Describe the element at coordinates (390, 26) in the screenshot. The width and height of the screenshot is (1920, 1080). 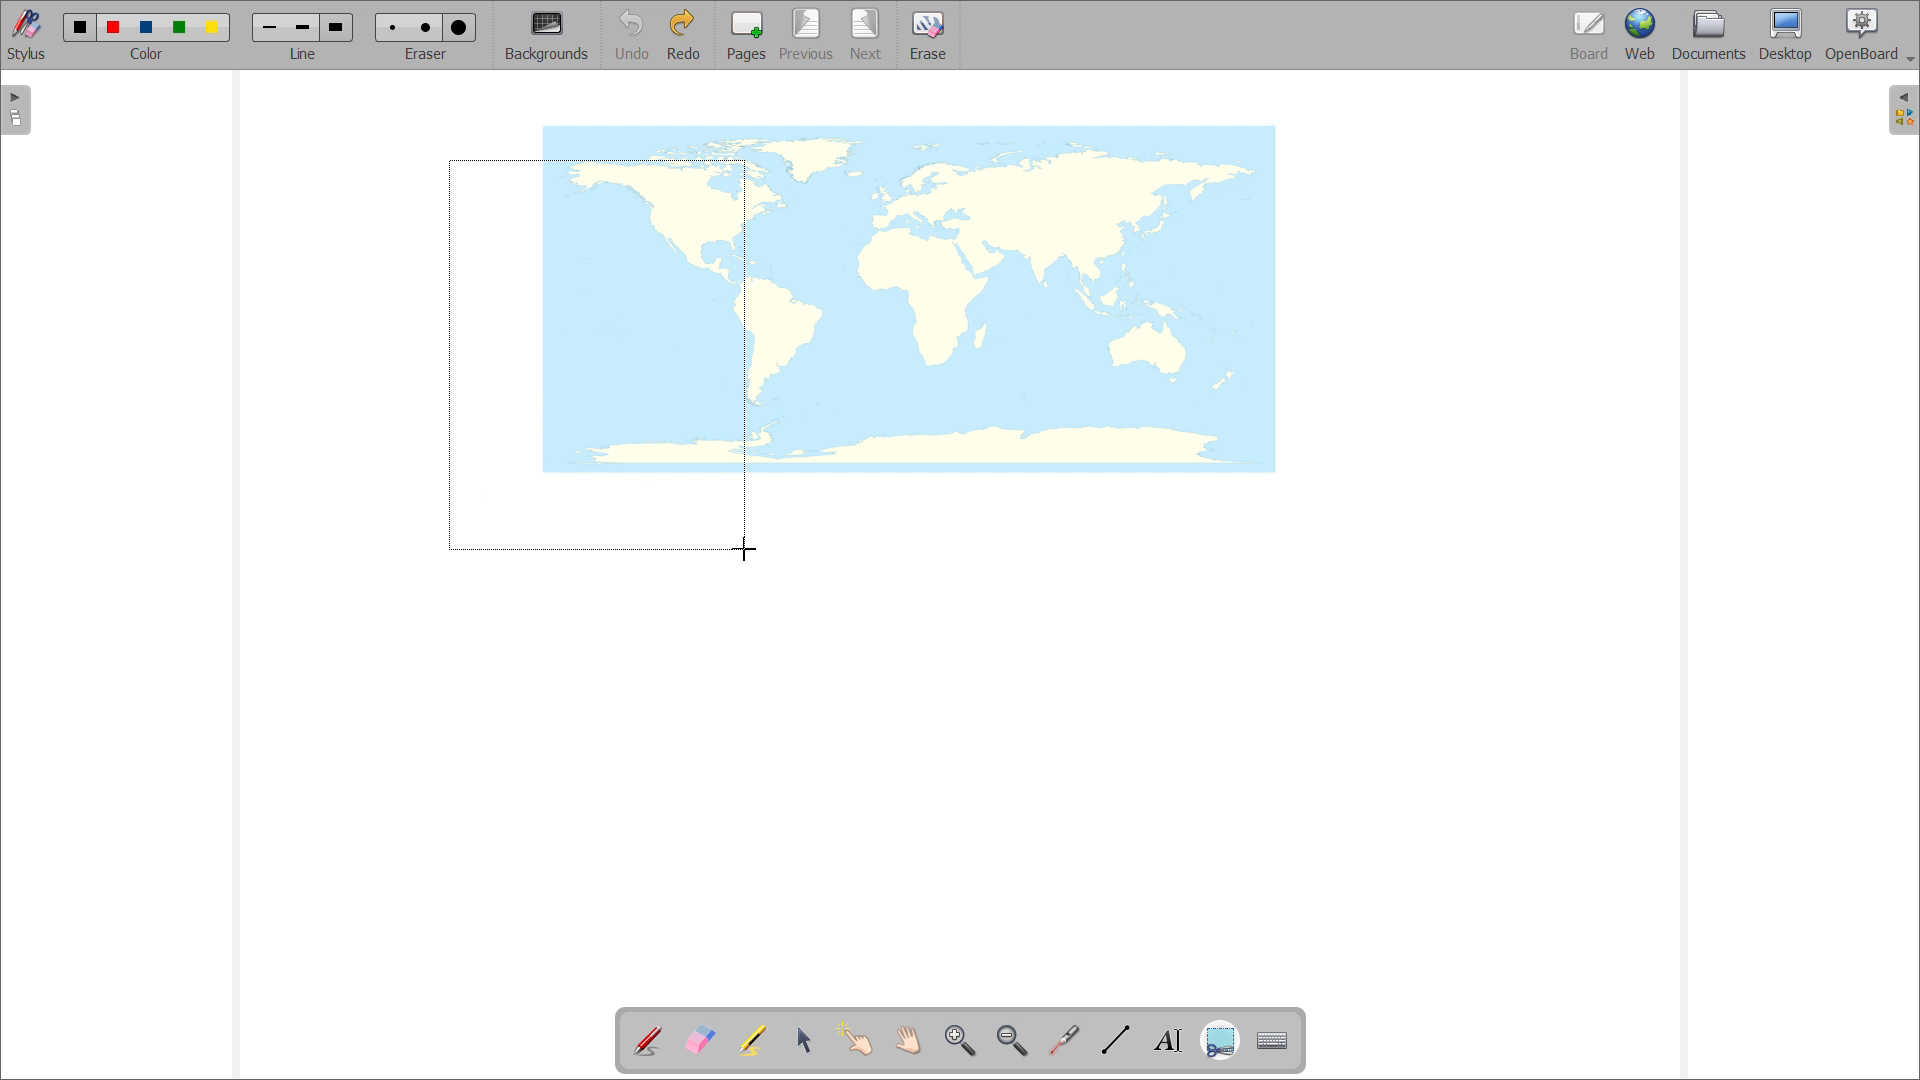
I see `small` at that location.